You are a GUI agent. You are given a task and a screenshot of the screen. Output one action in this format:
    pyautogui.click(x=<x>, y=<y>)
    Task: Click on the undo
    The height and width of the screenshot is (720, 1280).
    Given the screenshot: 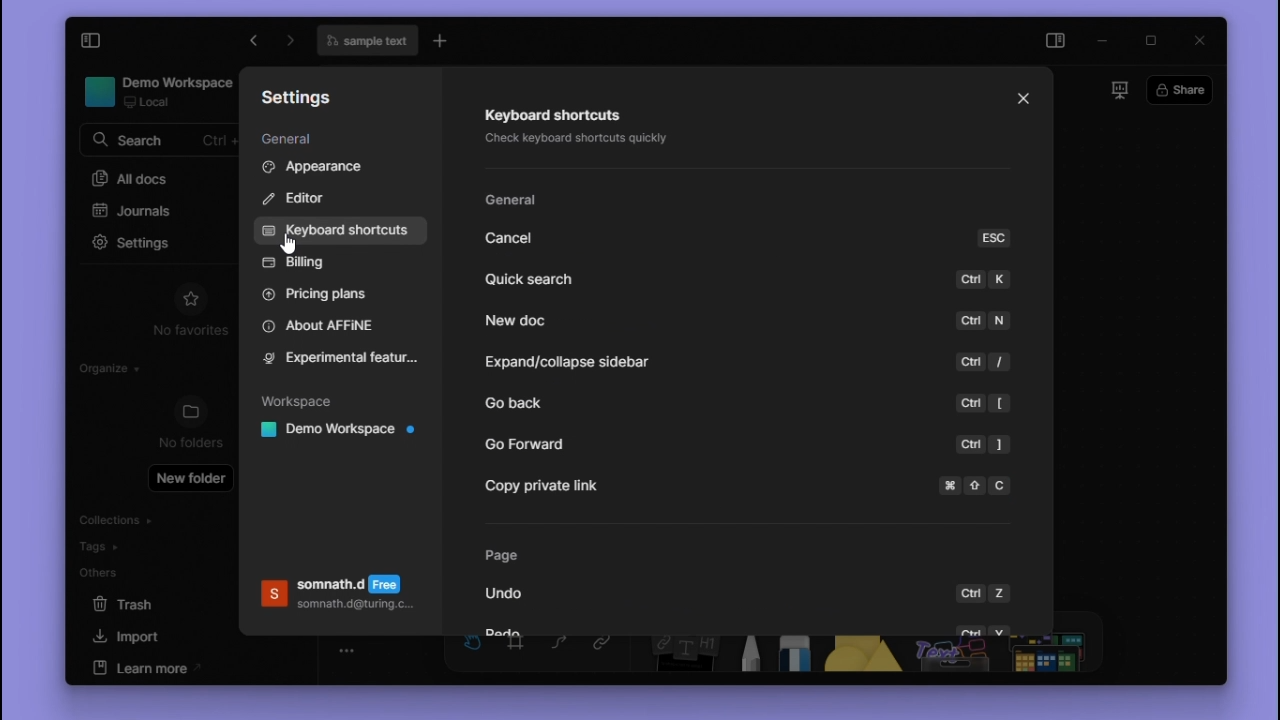 What is the action you would take?
    pyautogui.click(x=514, y=594)
    